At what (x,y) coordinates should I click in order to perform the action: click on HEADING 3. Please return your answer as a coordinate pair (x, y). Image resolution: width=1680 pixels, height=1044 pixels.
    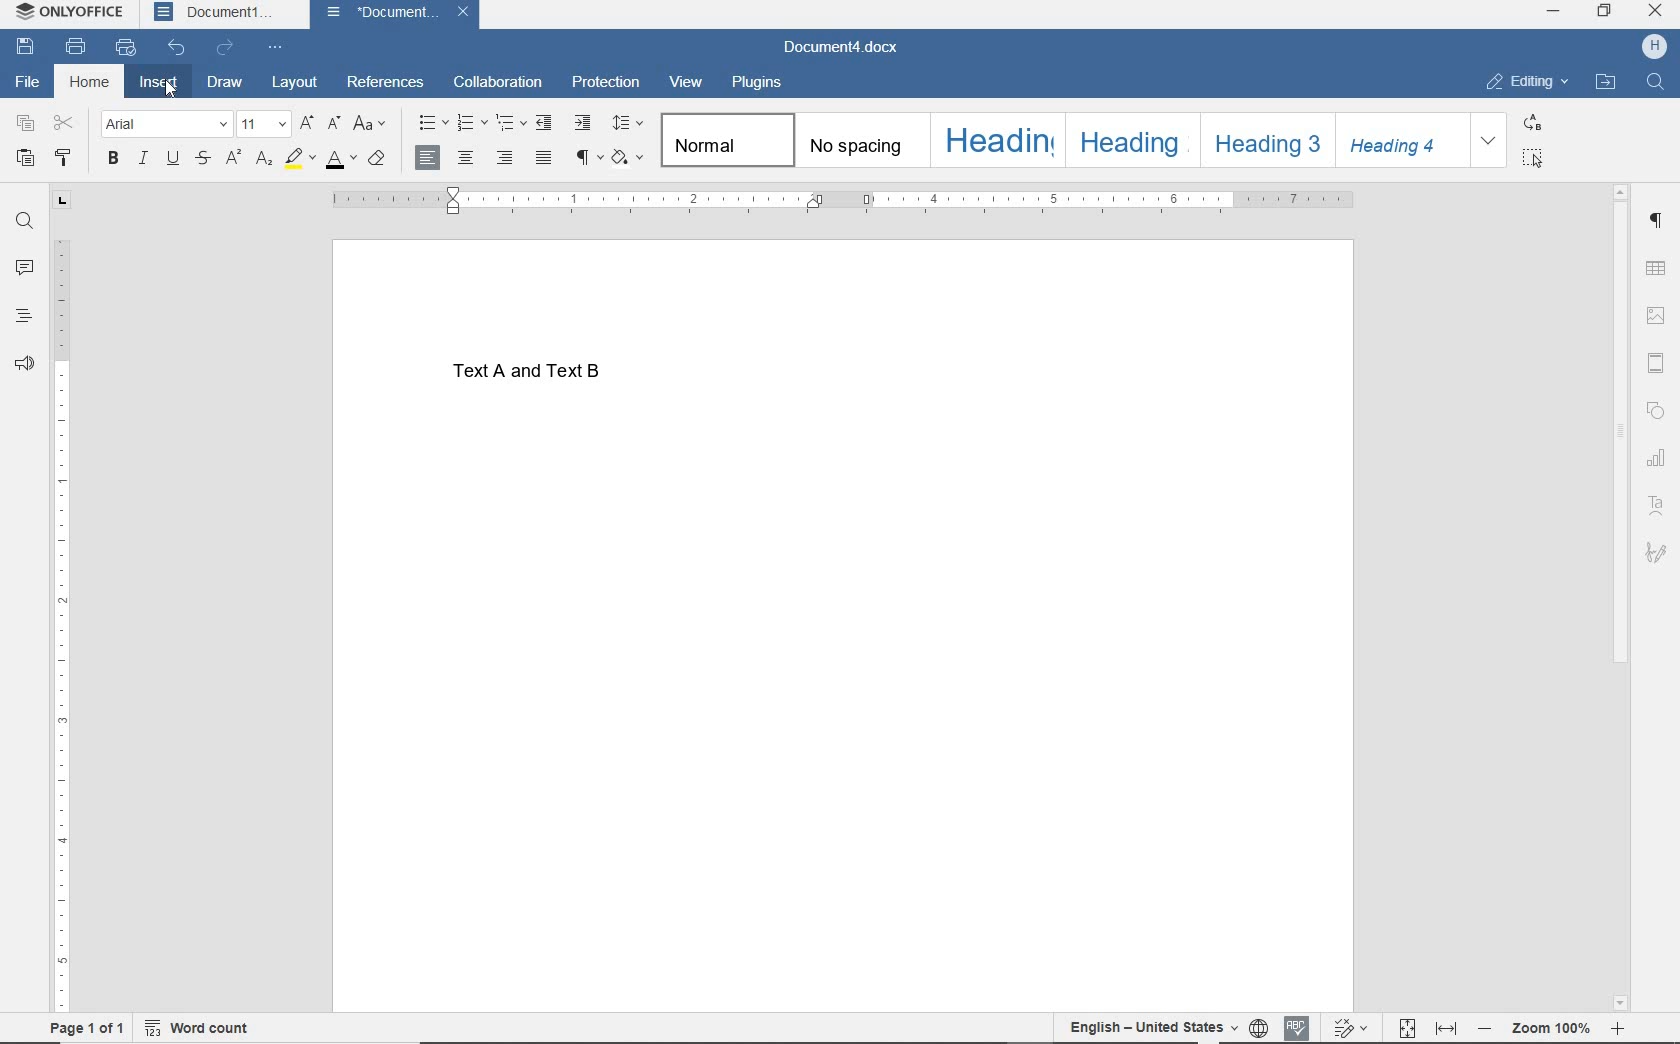
    Looking at the image, I should click on (1264, 139).